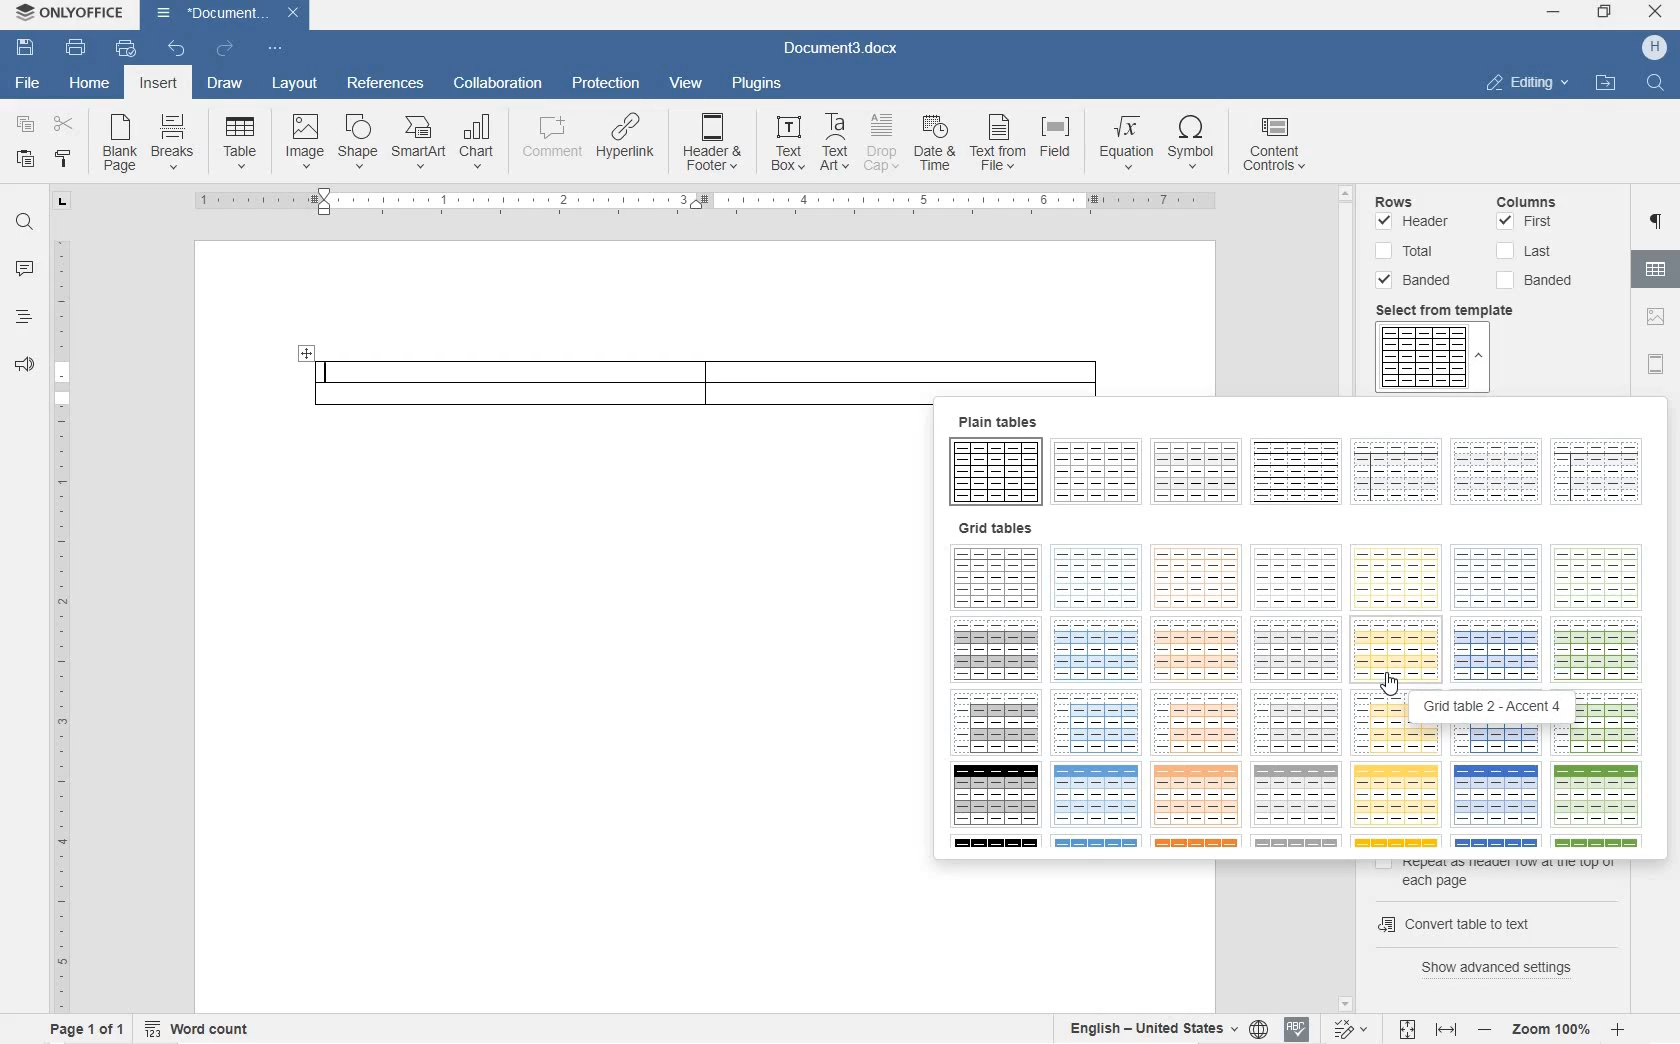 The height and width of the screenshot is (1044, 1680). I want to click on Date & Time, so click(937, 146).